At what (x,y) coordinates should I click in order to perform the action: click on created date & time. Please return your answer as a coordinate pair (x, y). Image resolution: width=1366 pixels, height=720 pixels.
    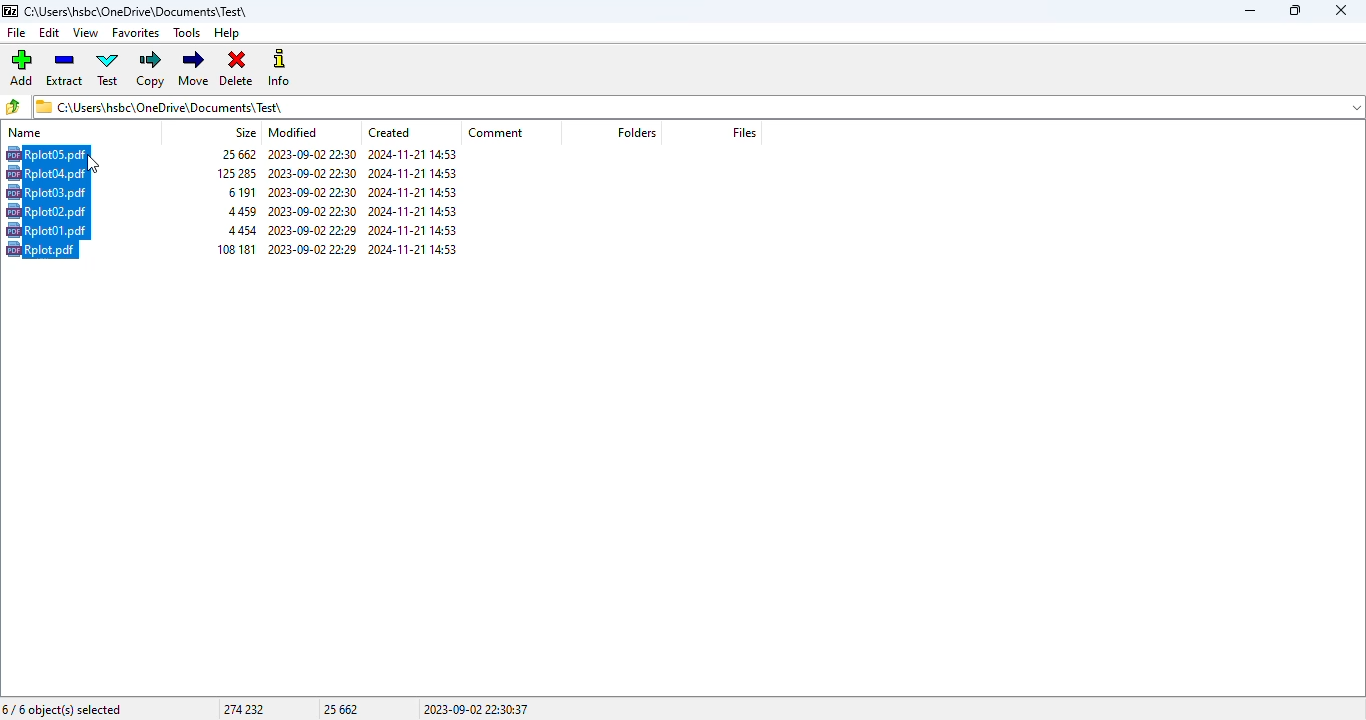
    Looking at the image, I should click on (414, 174).